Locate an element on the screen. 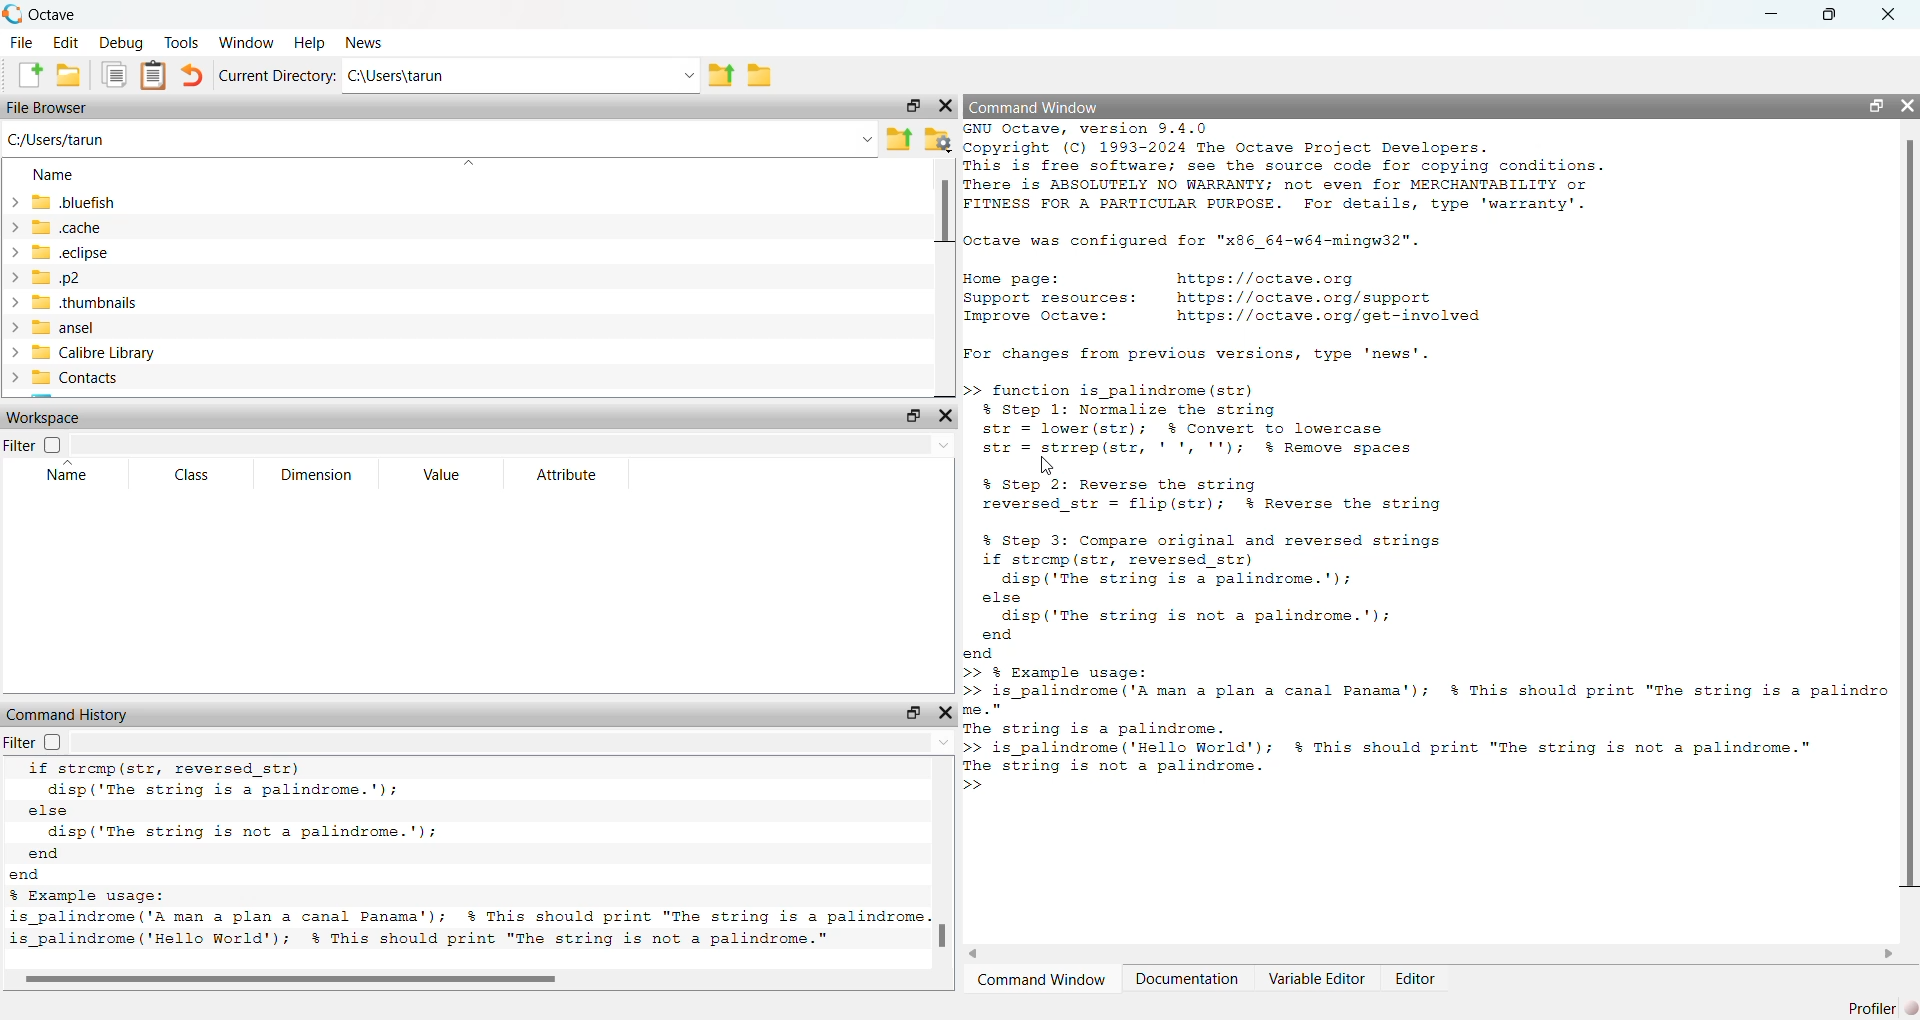 The width and height of the screenshot is (1920, 1020). move left is located at coordinates (988, 952).